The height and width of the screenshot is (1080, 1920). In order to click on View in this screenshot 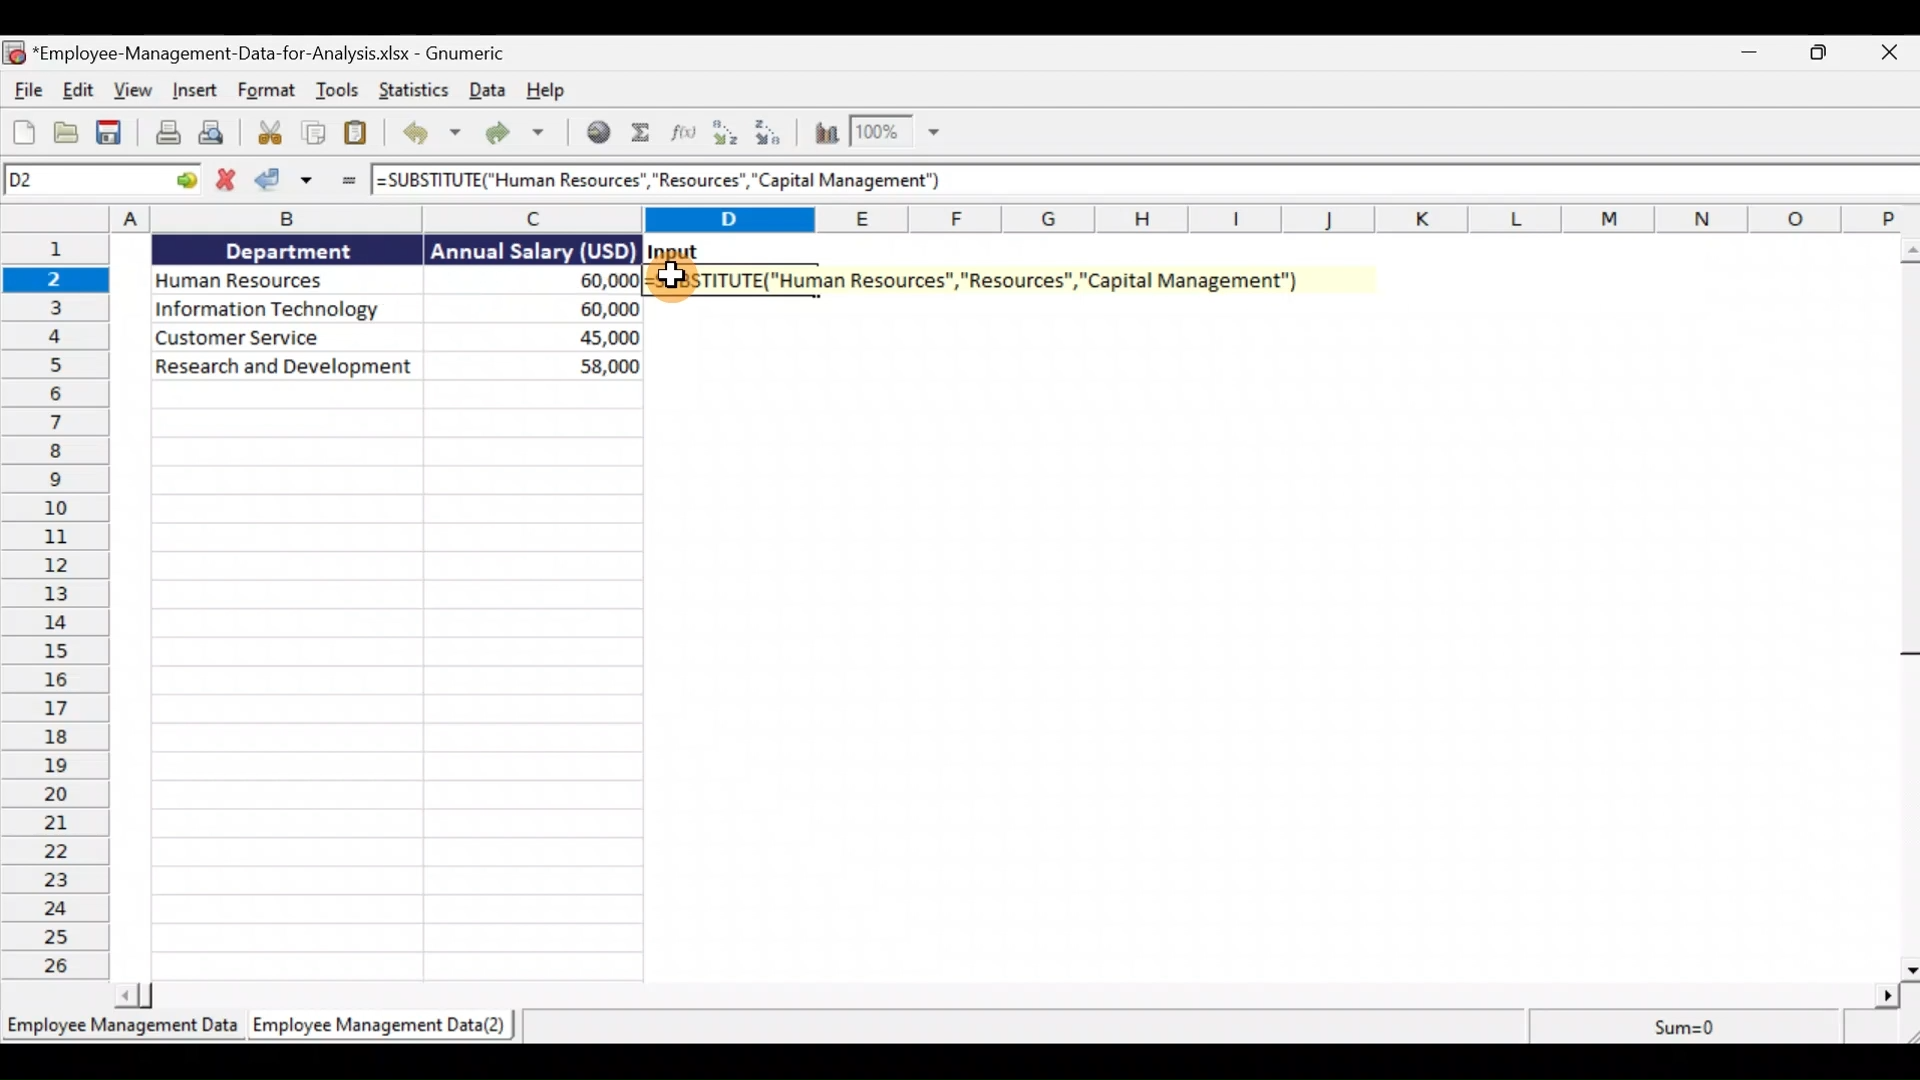, I will do `click(134, 89)`.